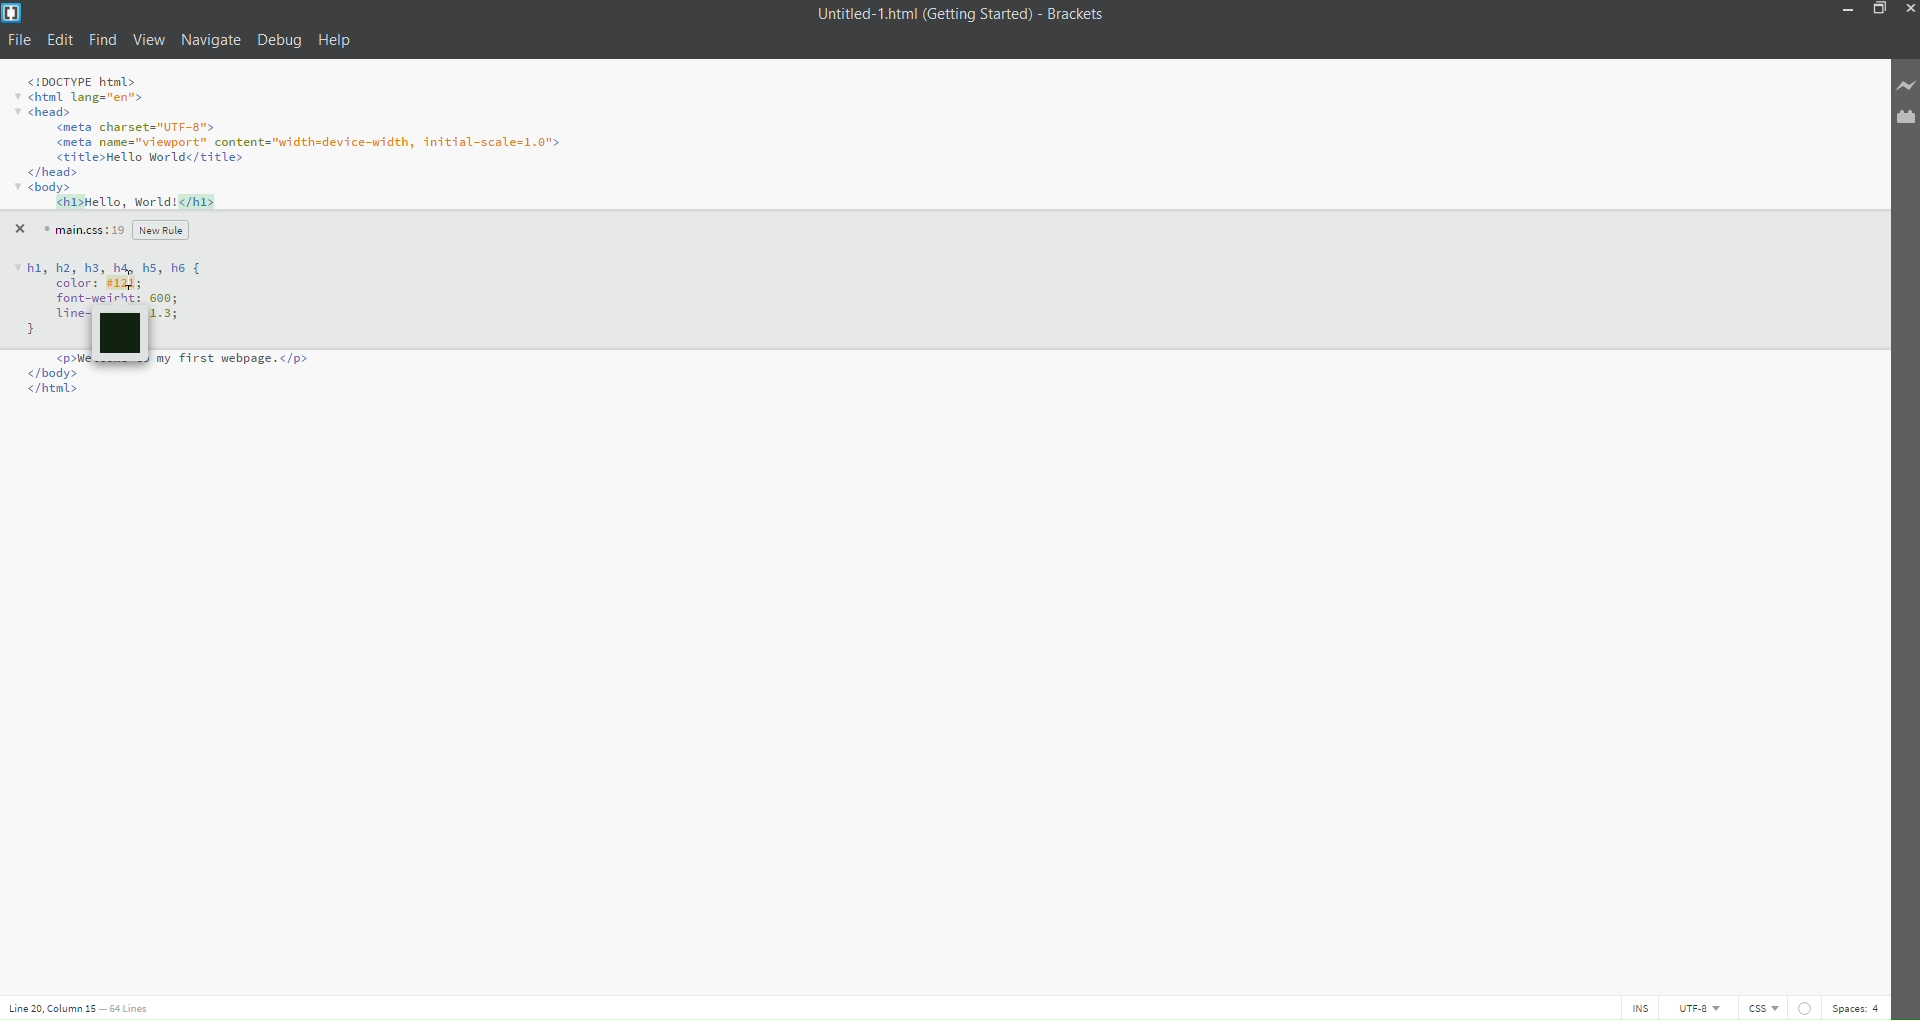 The height and width of the screenshot is (1020, 1920). What do you see at coordinates (170, 402) in the screenshot?
I see `Code` at bounding box center [170, 402].